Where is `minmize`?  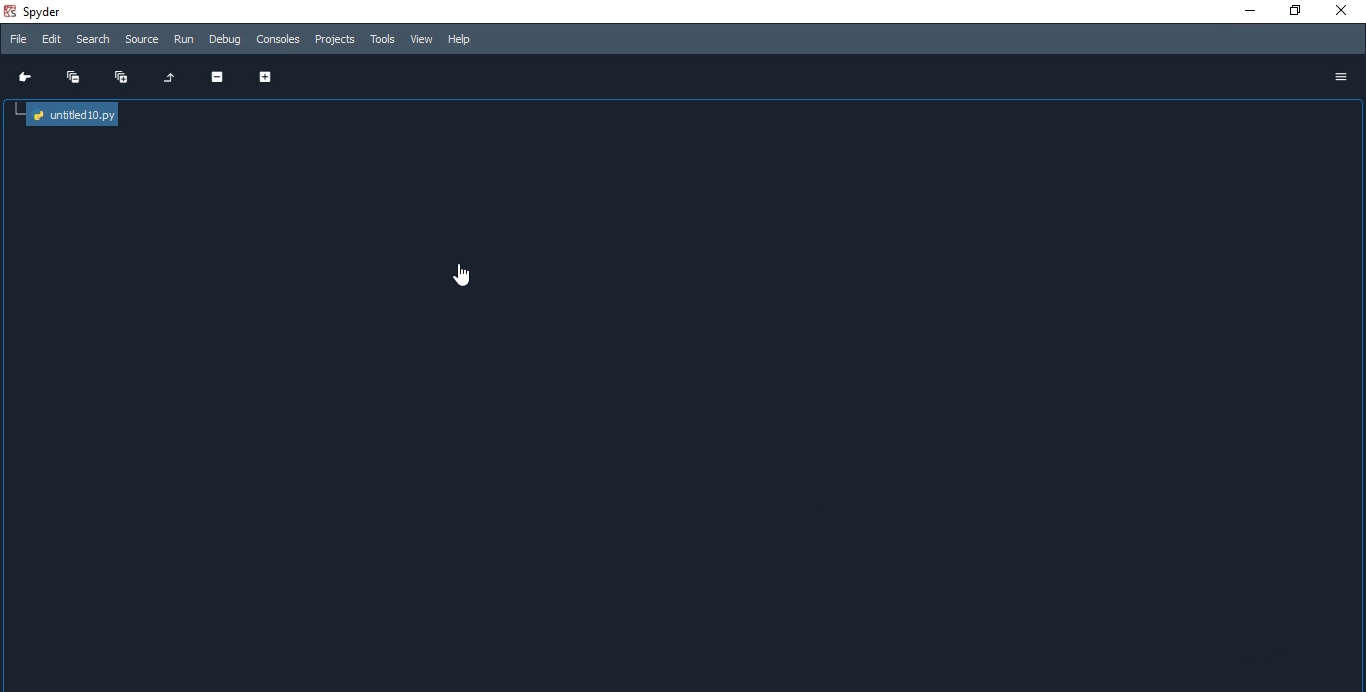
minmize is located at coordinates (1252, 12).